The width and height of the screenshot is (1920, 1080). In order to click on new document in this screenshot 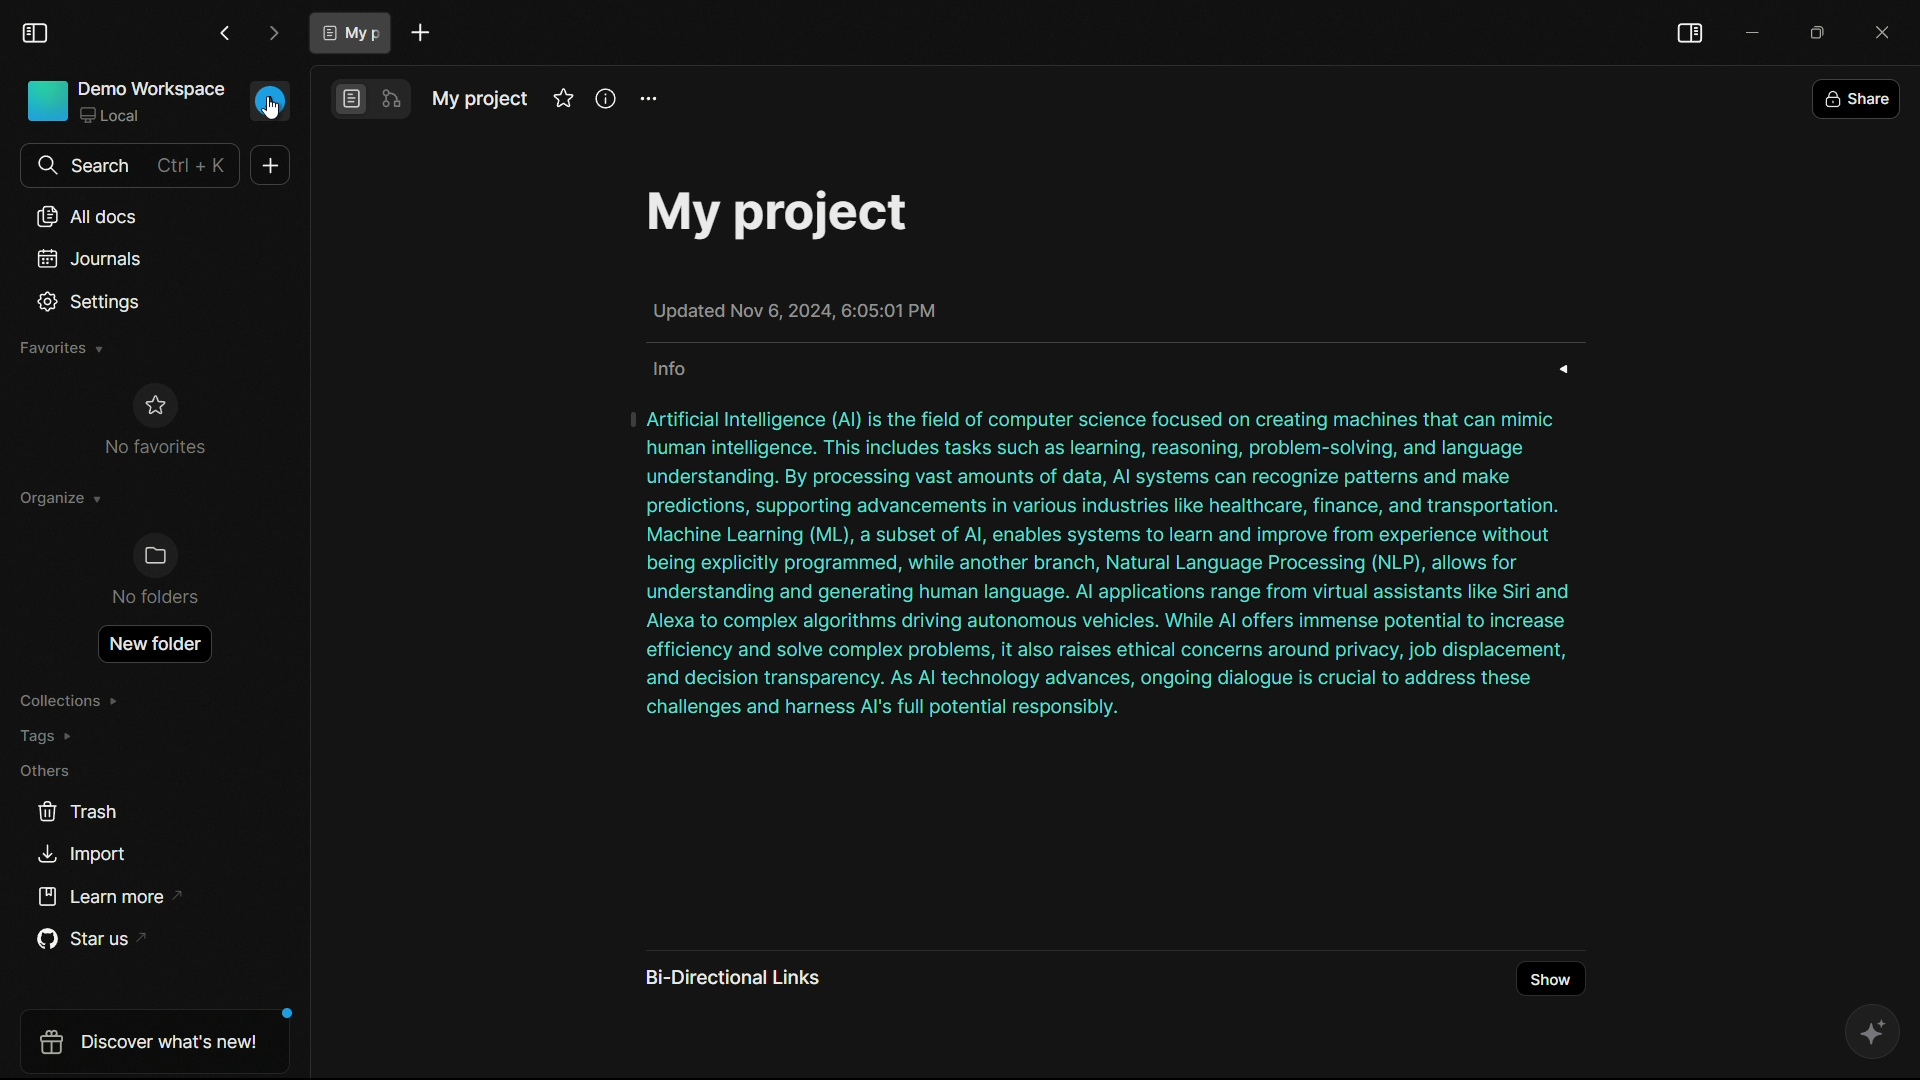, I will do `click(271, 164)`.